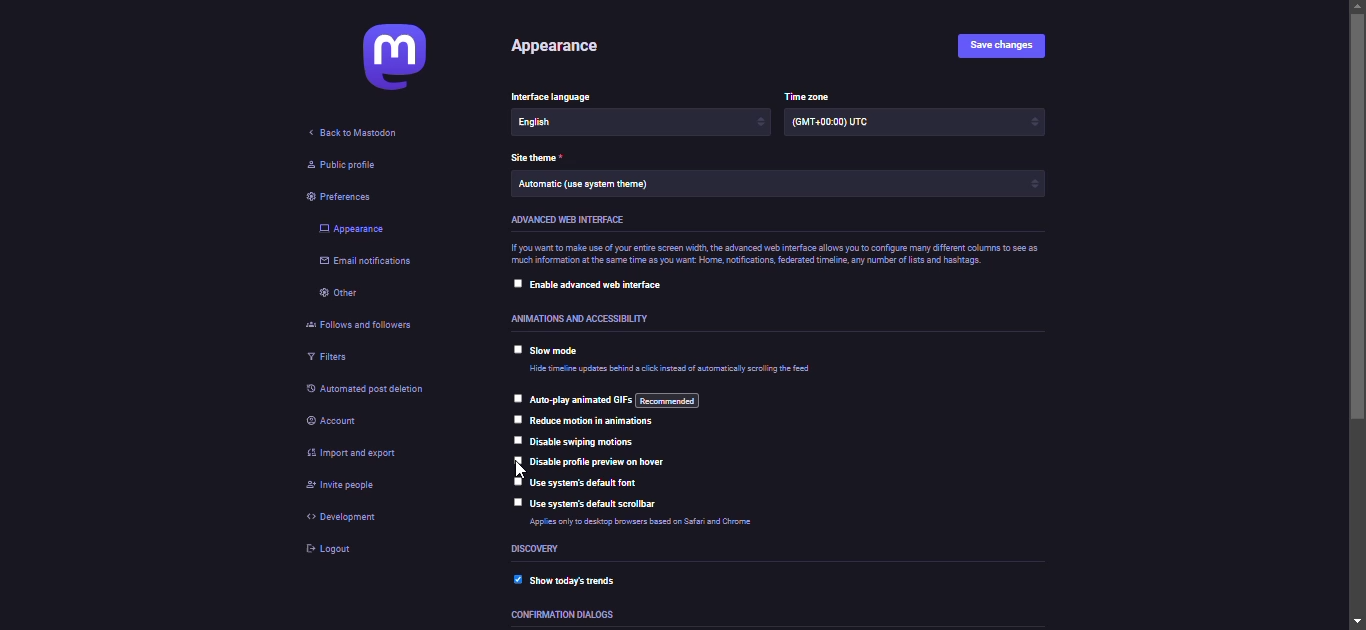 Image resolution: width=1366 pixels, height=630 pixels. I want to click on accessibility, so click(577, 317).